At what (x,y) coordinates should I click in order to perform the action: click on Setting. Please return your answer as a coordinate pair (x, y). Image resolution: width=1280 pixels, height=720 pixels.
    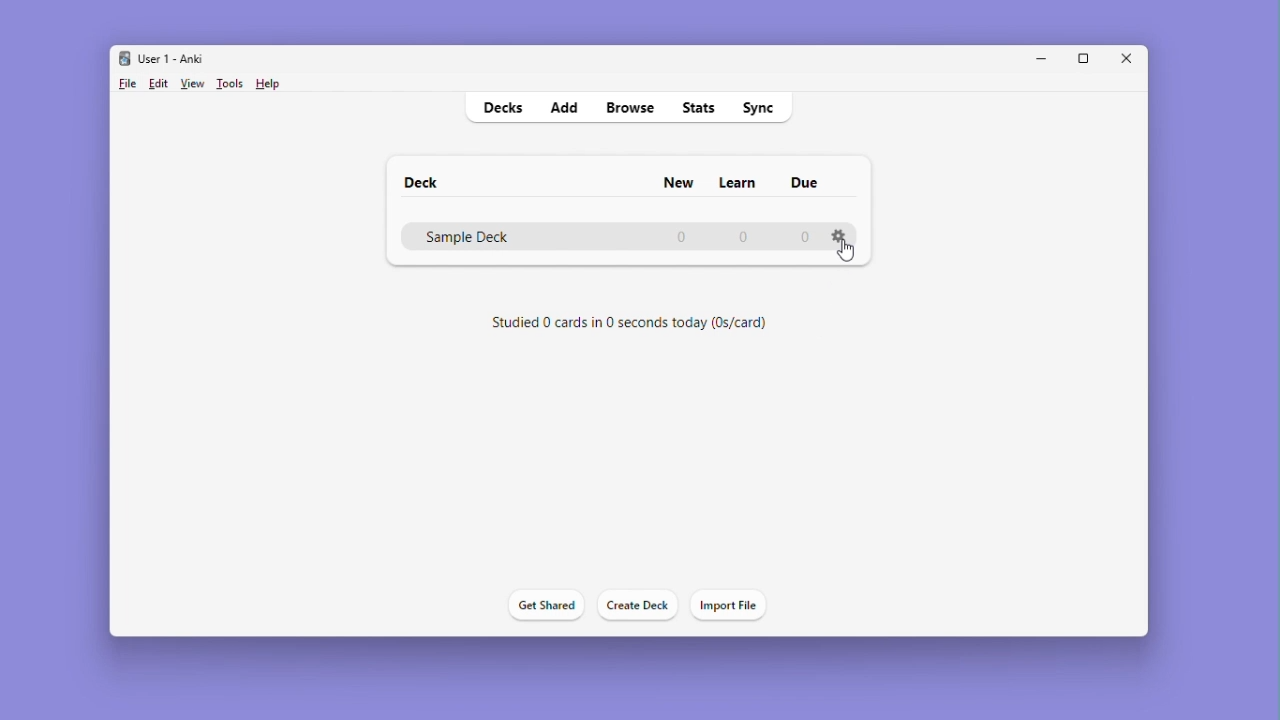
    Looking at the image, I should click on (841, 235).